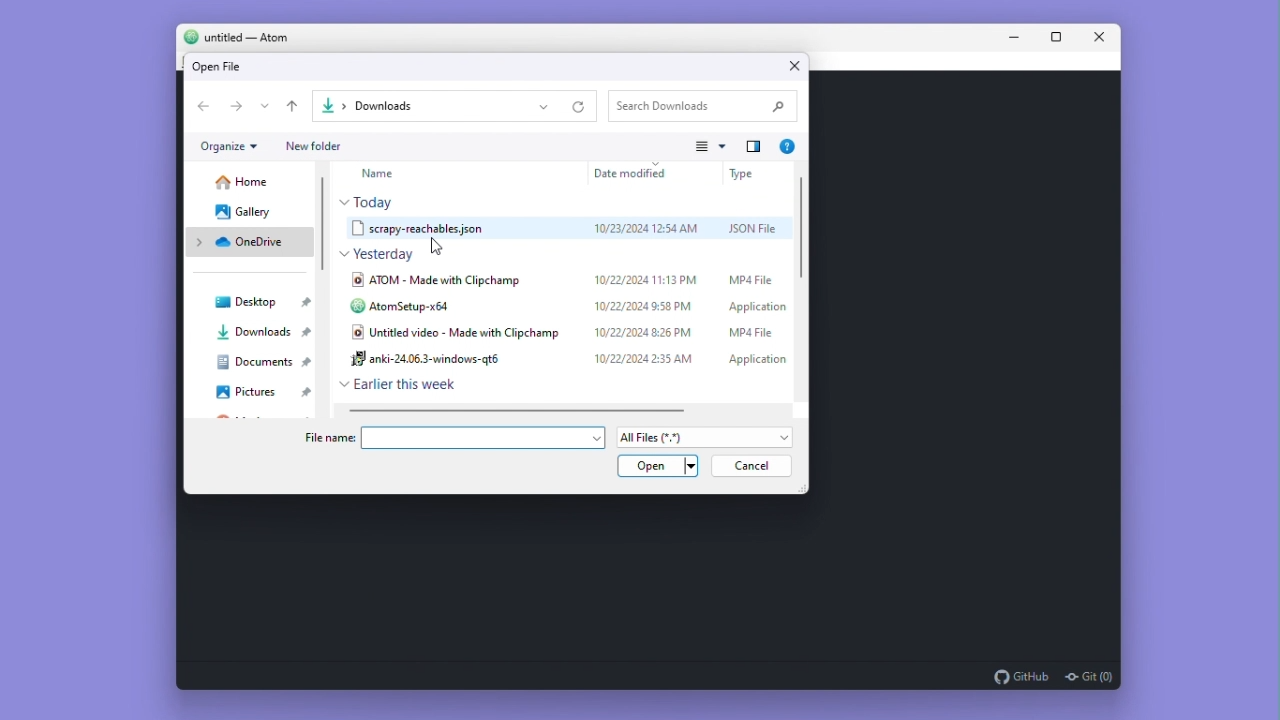 The width and height of the screenshot is (1280, 720). Describe the element at coordinates (705, 107) in the screenshot. I see `Search Downloads` at that location.